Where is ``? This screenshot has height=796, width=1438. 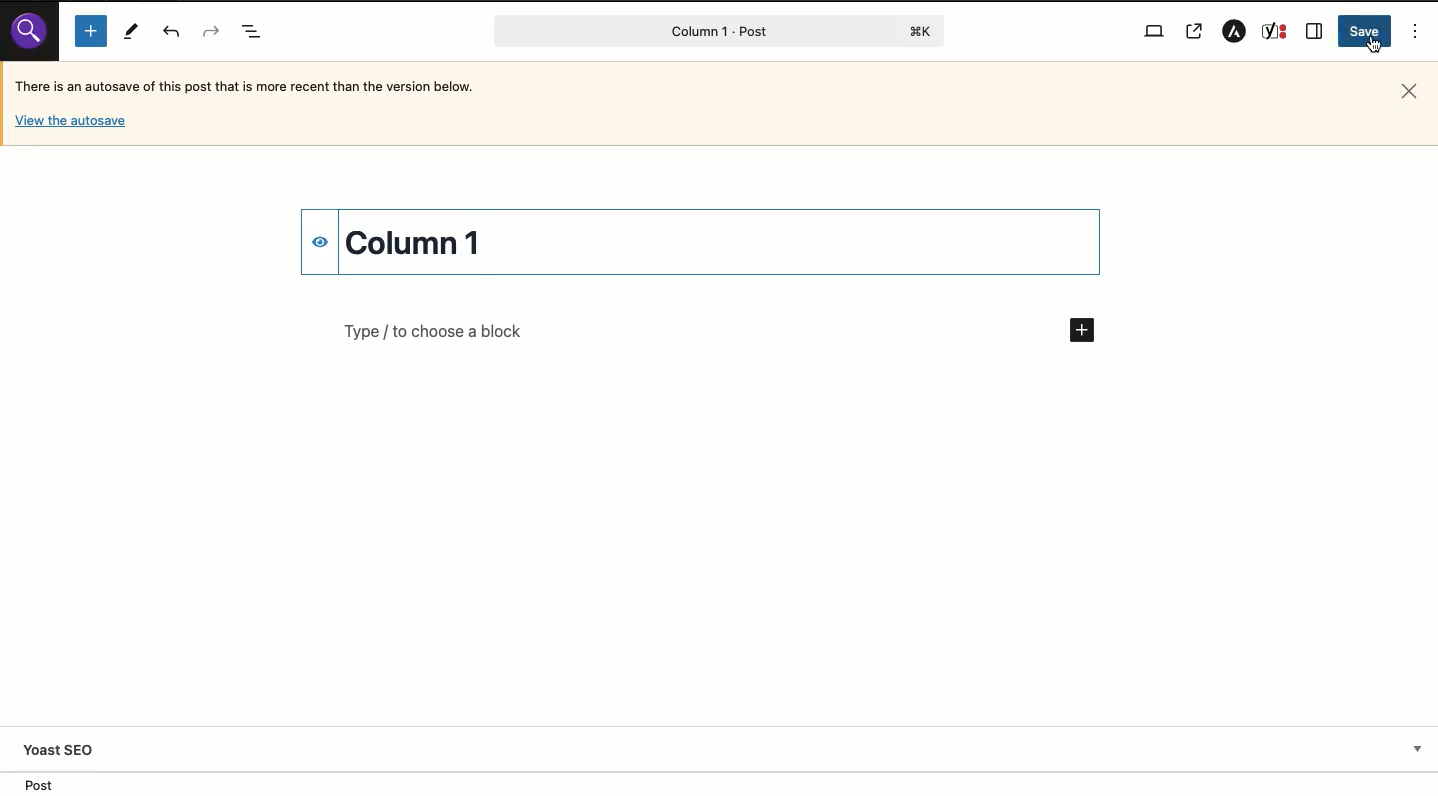  is located at coordinates (70, 122).